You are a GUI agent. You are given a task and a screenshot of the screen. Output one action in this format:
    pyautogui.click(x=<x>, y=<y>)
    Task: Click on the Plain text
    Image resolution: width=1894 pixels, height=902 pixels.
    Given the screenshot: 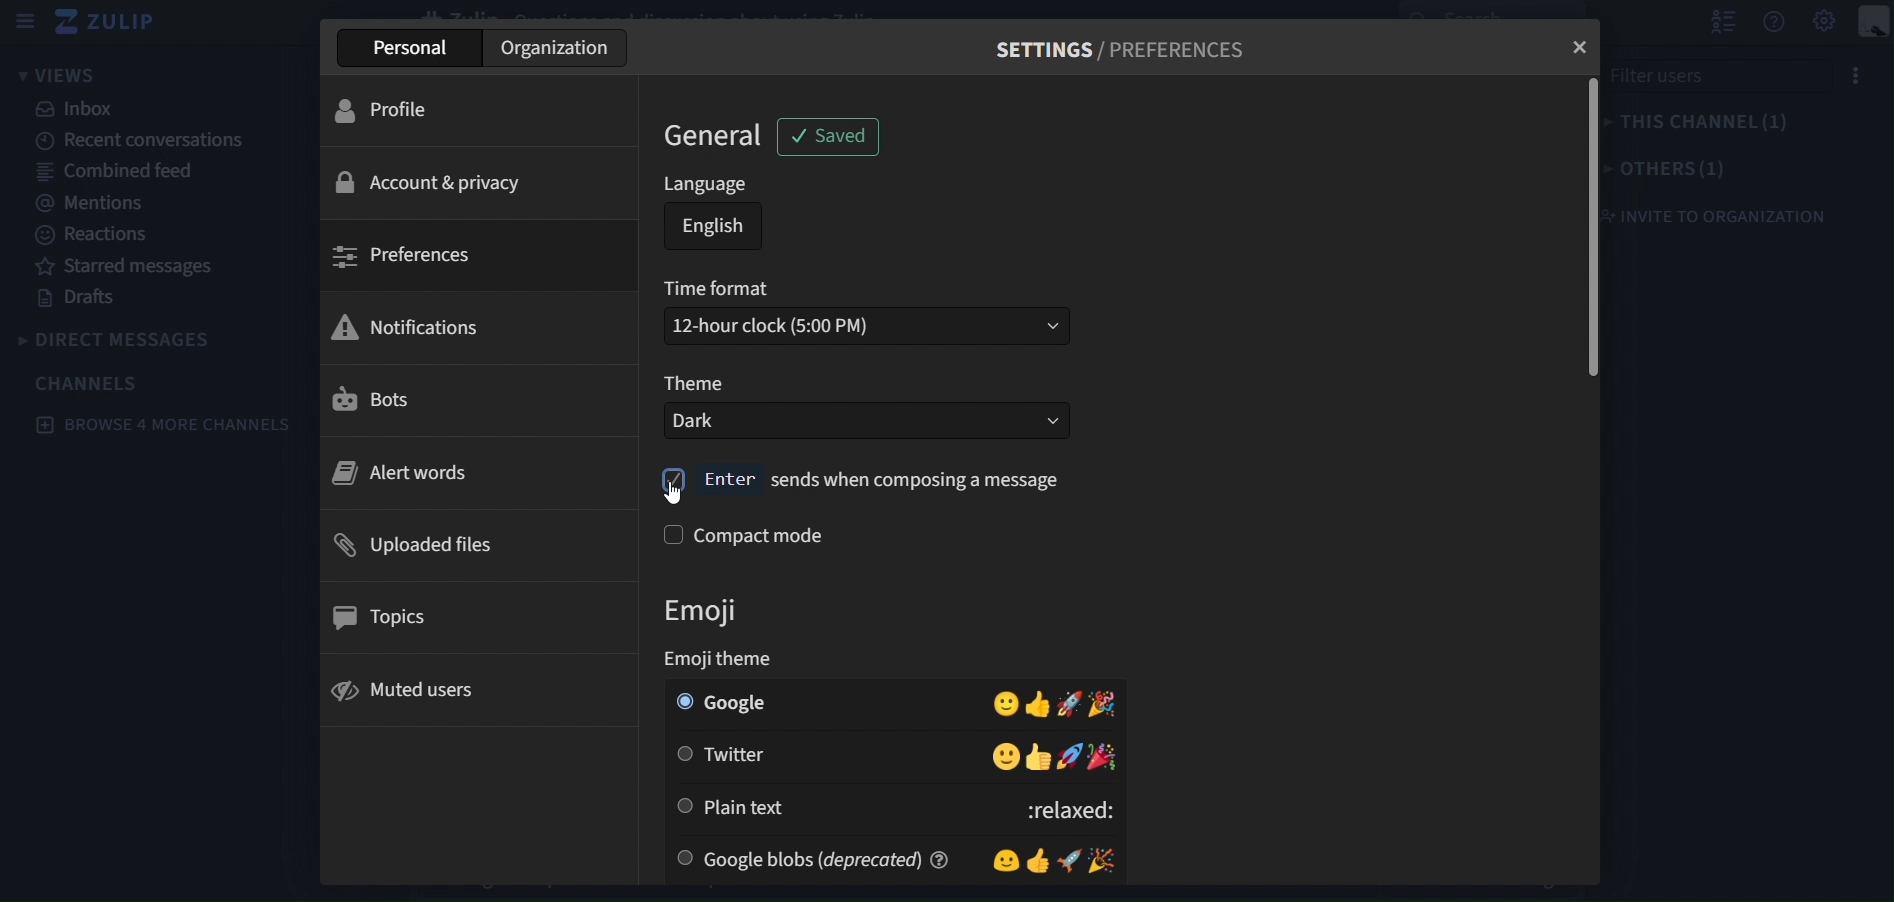 What is the action you would take?
    pyautogui.click(x=853, y=807)
    